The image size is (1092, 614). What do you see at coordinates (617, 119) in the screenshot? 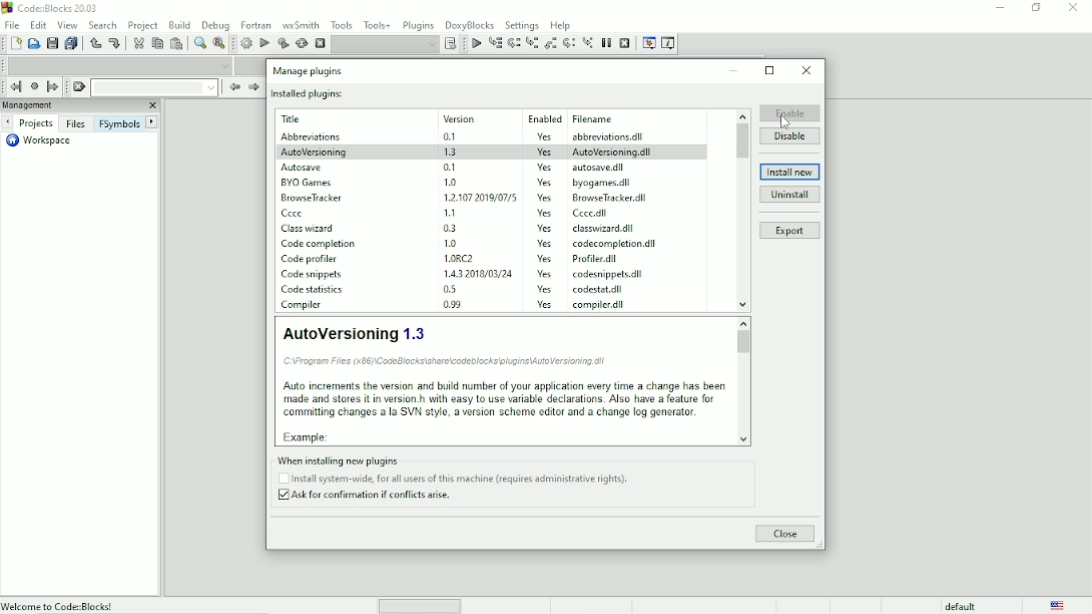
I see `File name` at bounding box center [617, 119].